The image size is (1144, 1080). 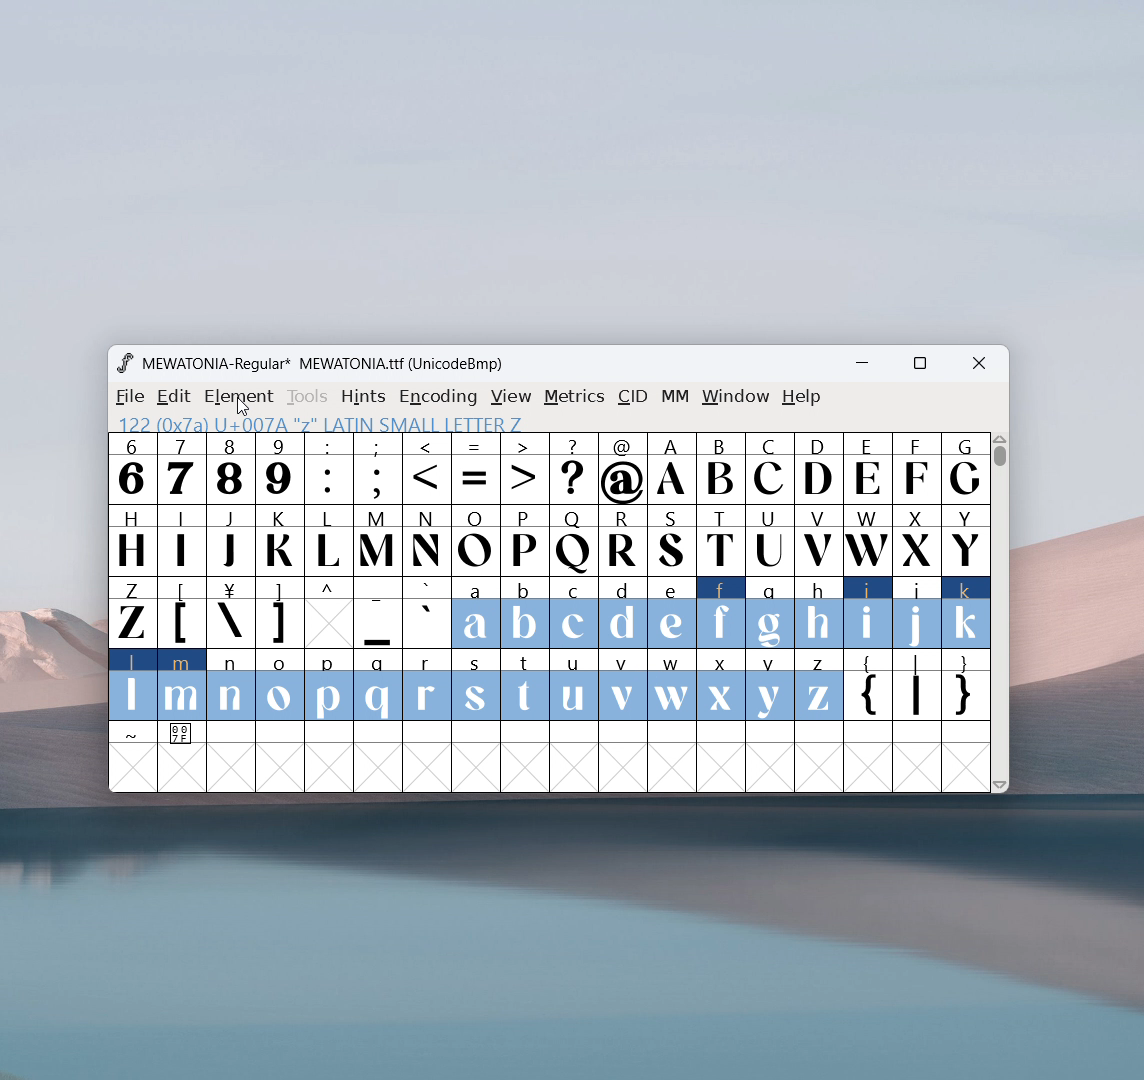 I want to click on cursor, so click(x=243, y=408).